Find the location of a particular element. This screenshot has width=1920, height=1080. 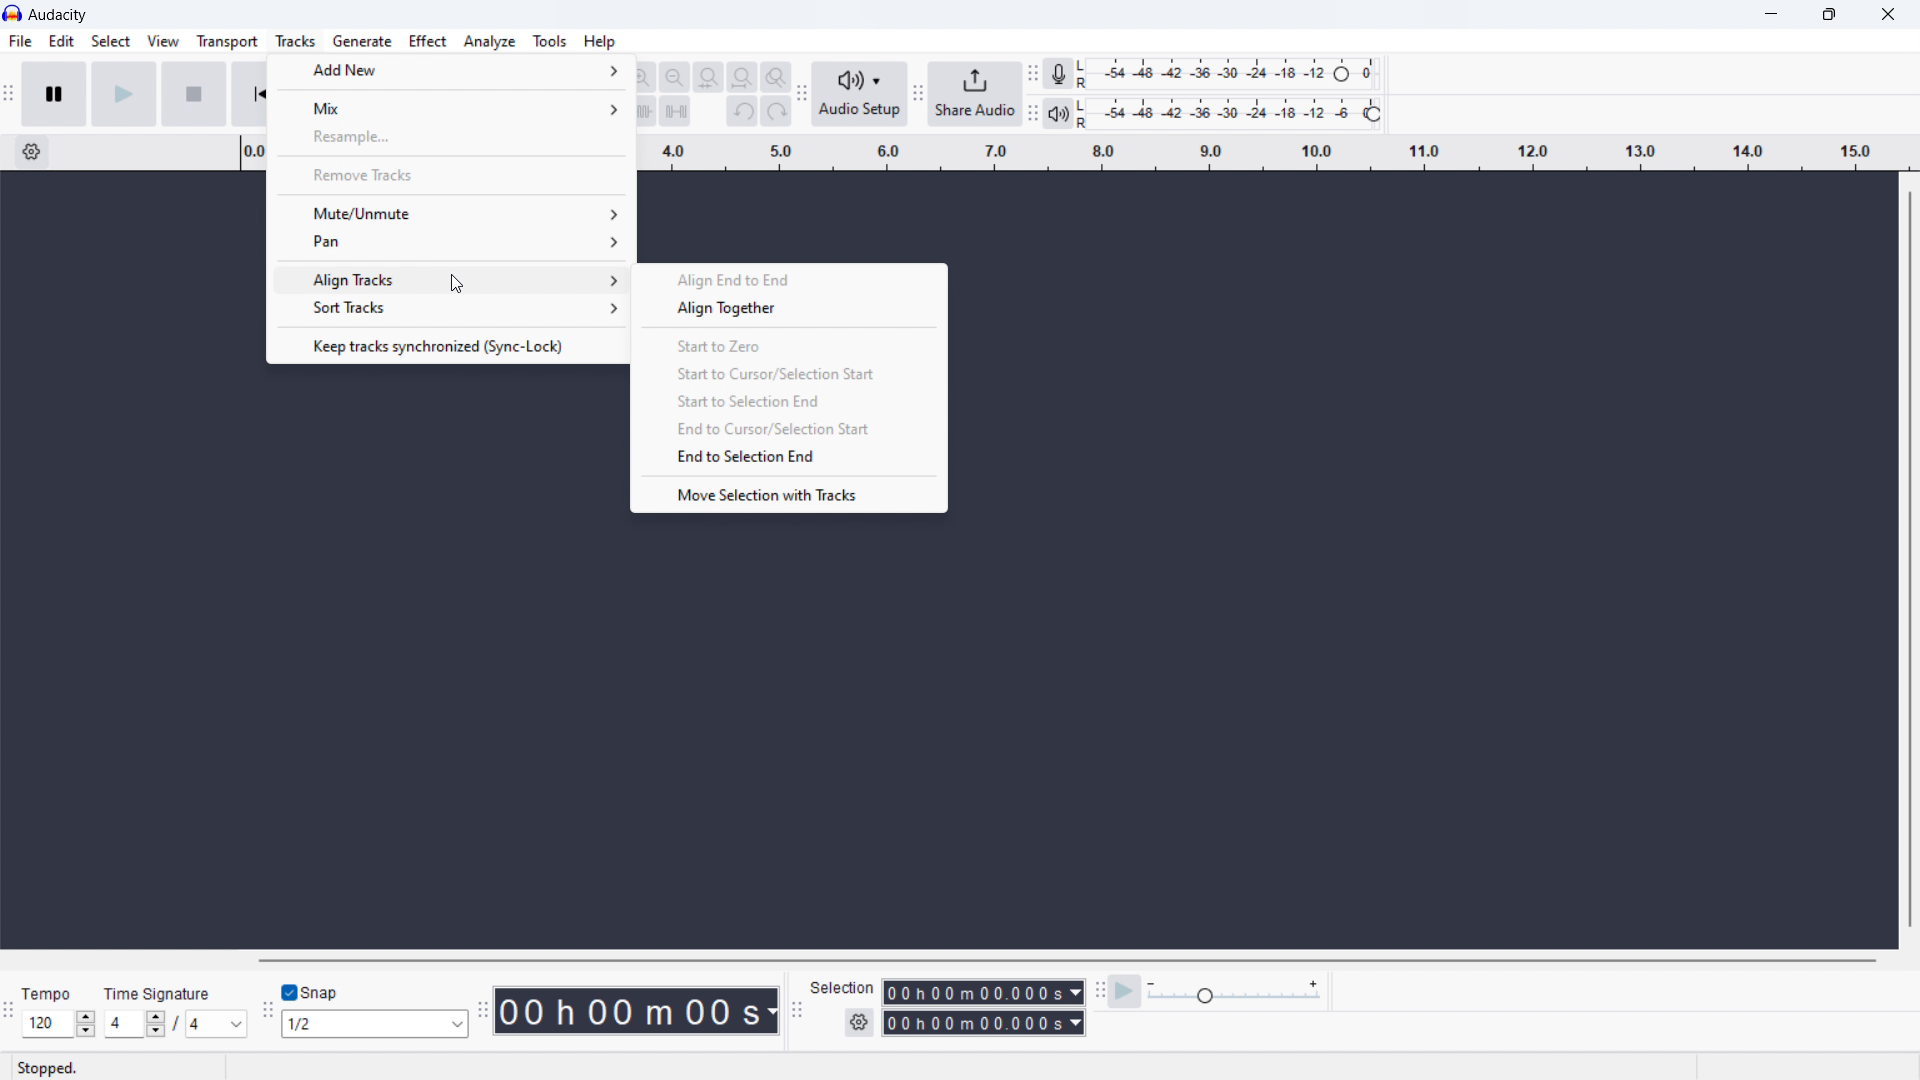

recording meter toolbar is located at coordinates (1033, 74).